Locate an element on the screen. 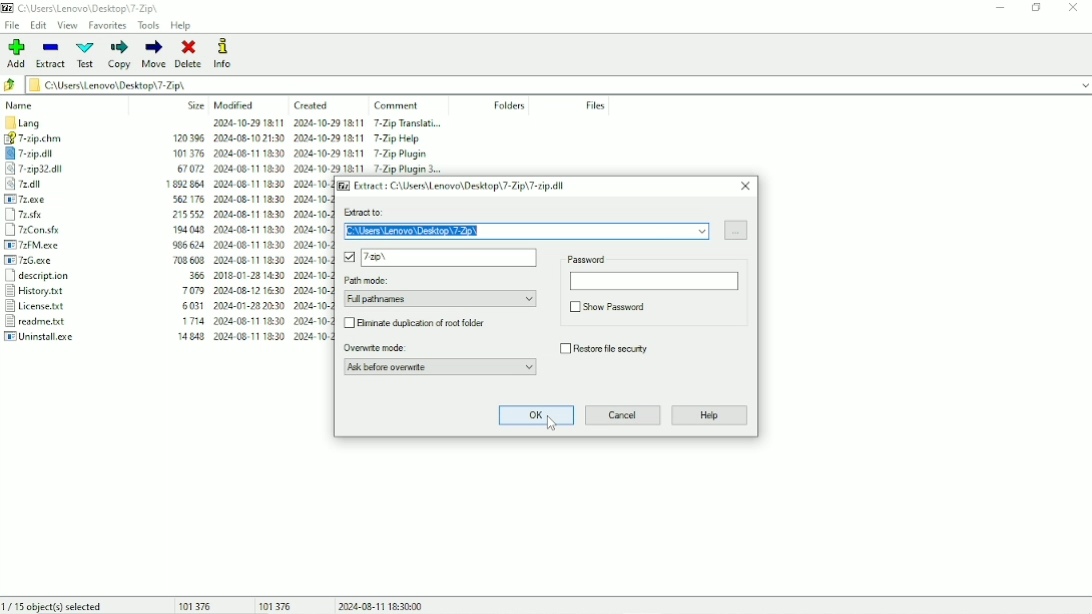  Close is located at coordinates (1075, 7).